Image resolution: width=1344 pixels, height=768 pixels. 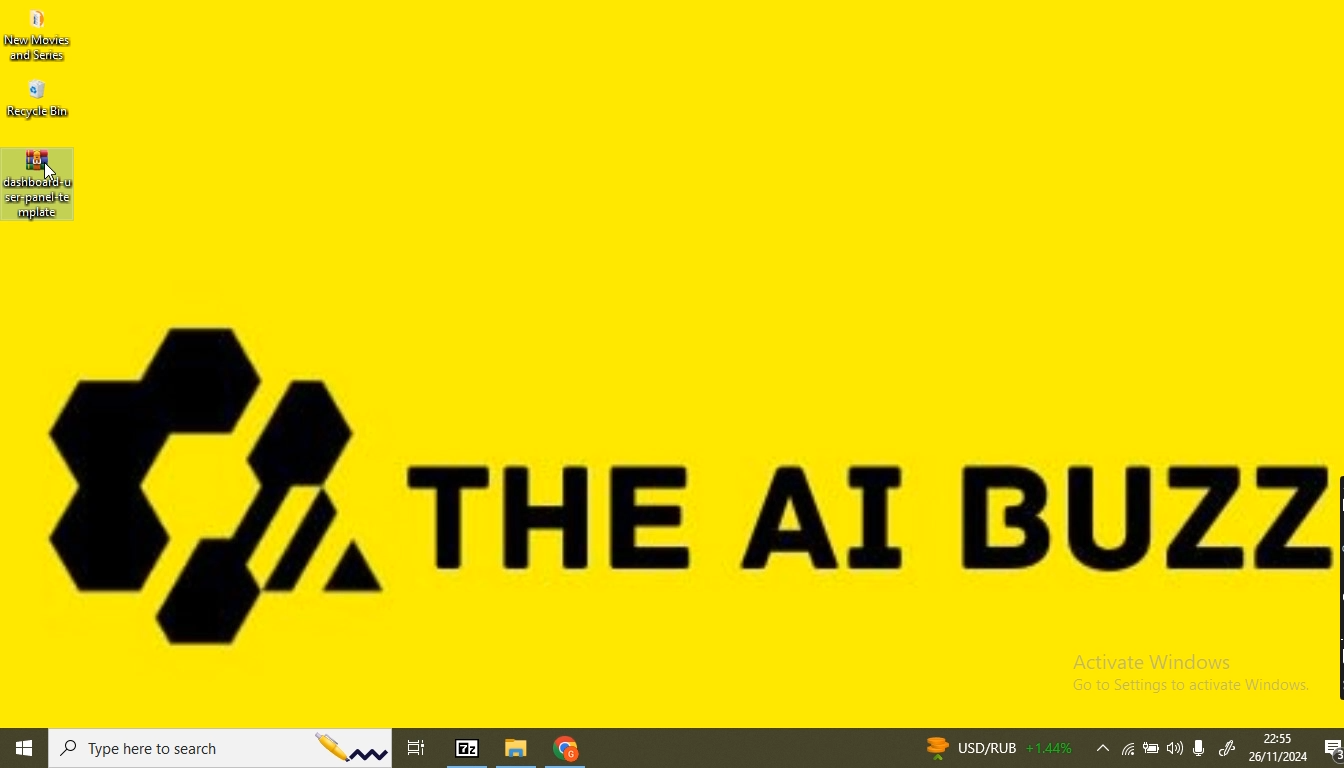 What do you see at coordinates (1176, 748) in the screenshot?
I see `volume` at bounding box center [1176, 748].